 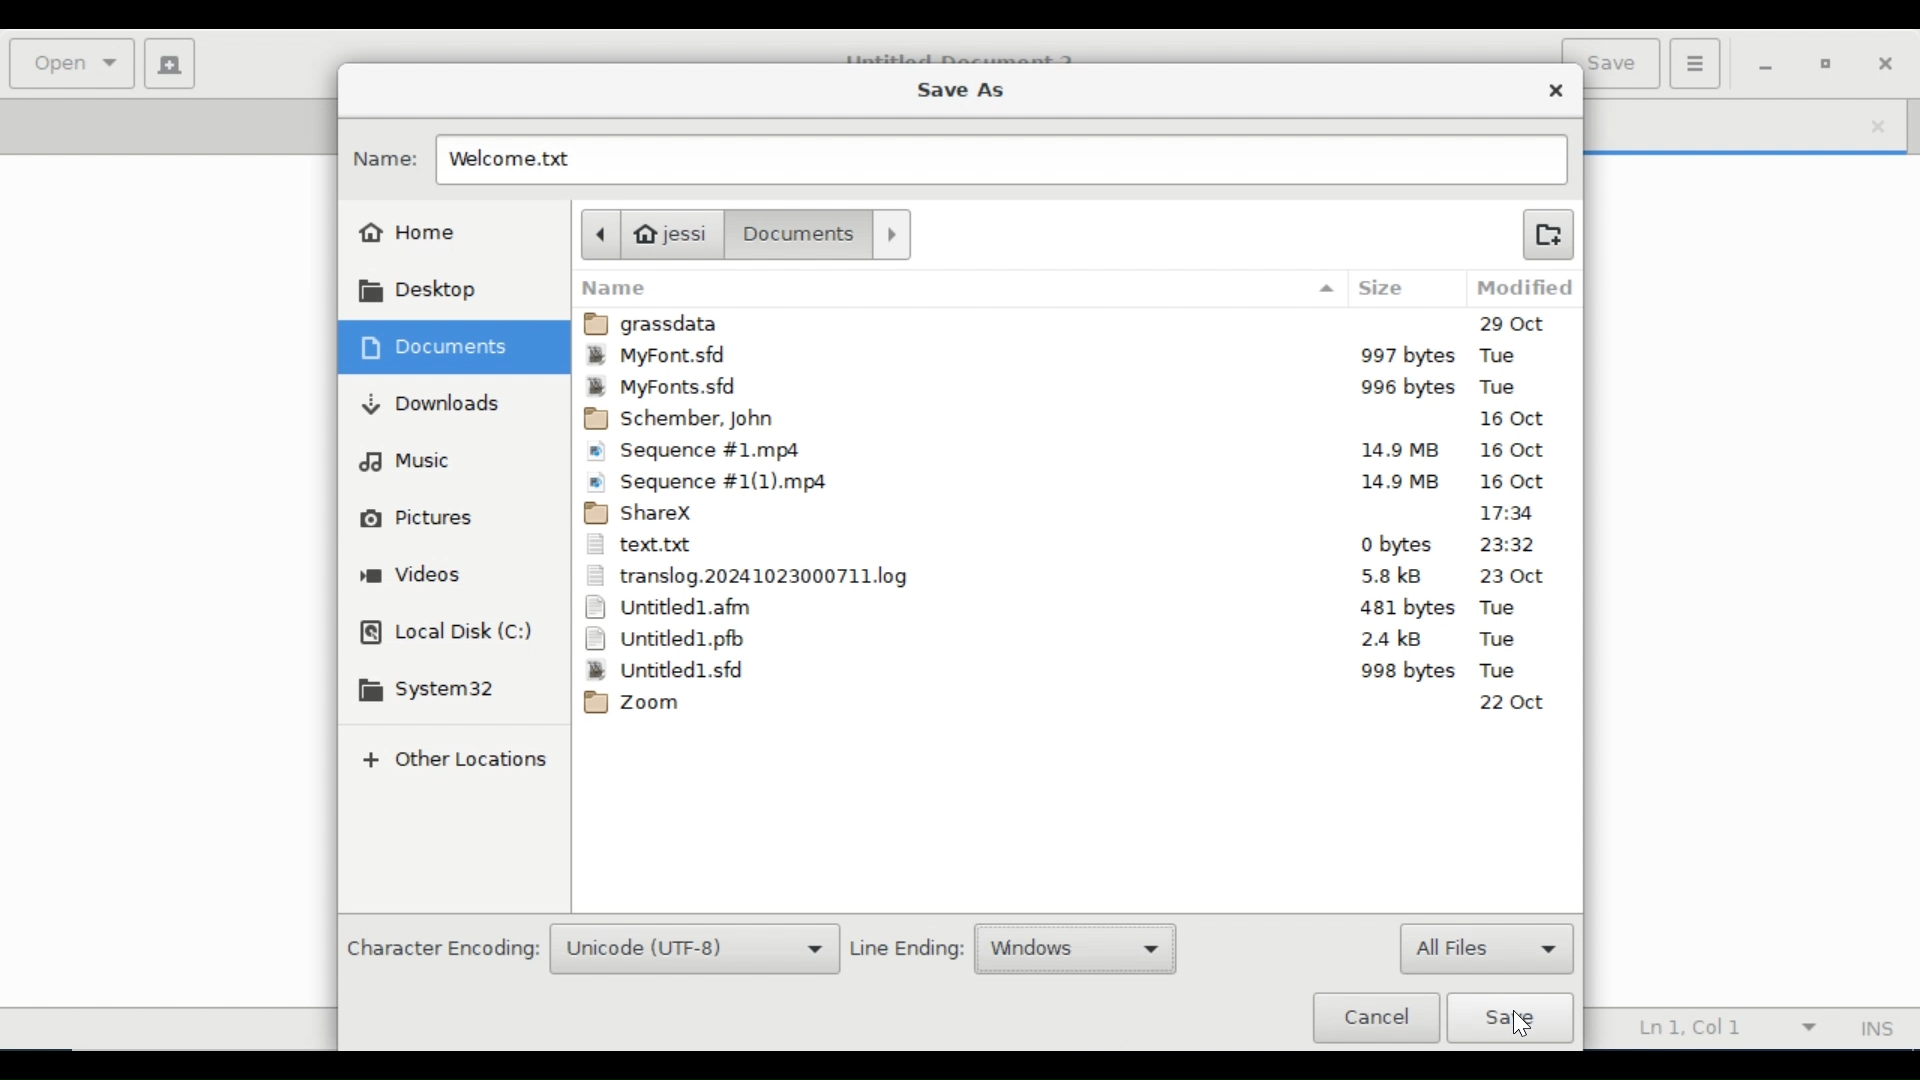 I want to click on Cancel, so click(x=1375, y=1018).